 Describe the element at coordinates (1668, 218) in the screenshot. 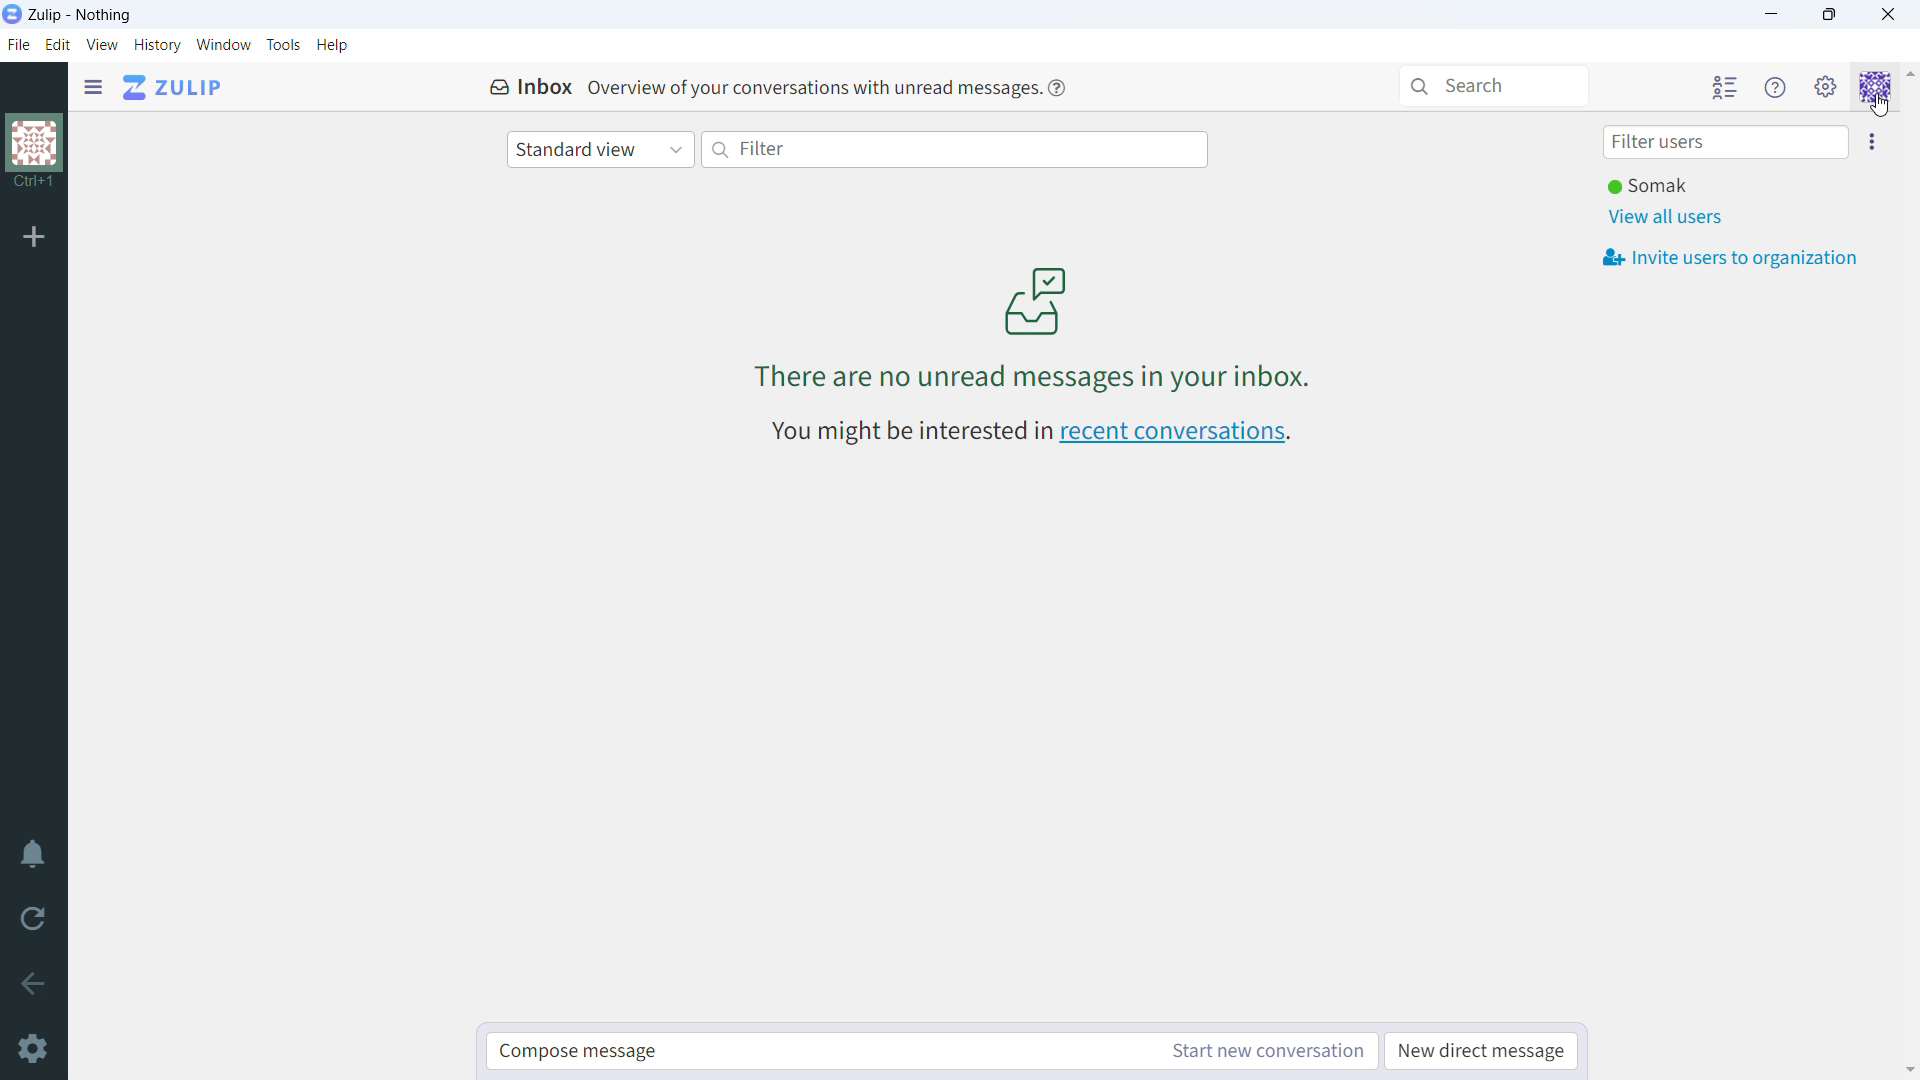

I see `view all users` at that location.